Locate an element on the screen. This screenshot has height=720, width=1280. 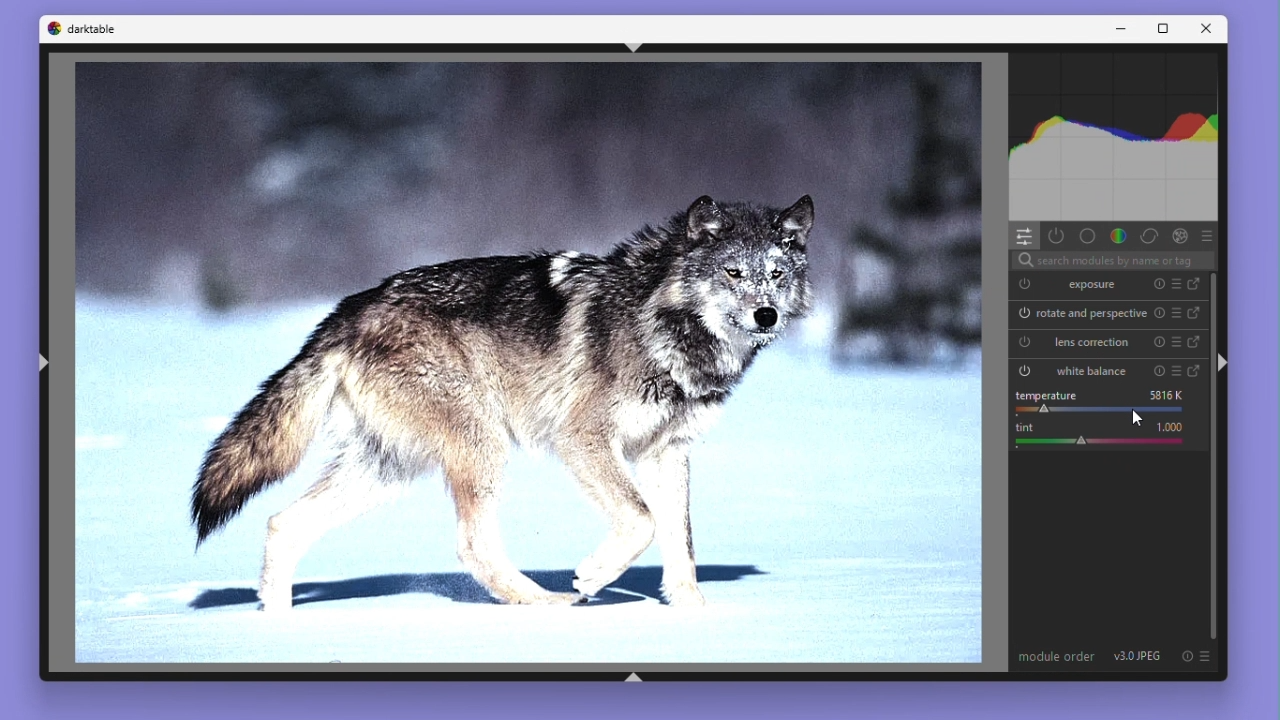
cursor is located at coordinates (1139, 419).